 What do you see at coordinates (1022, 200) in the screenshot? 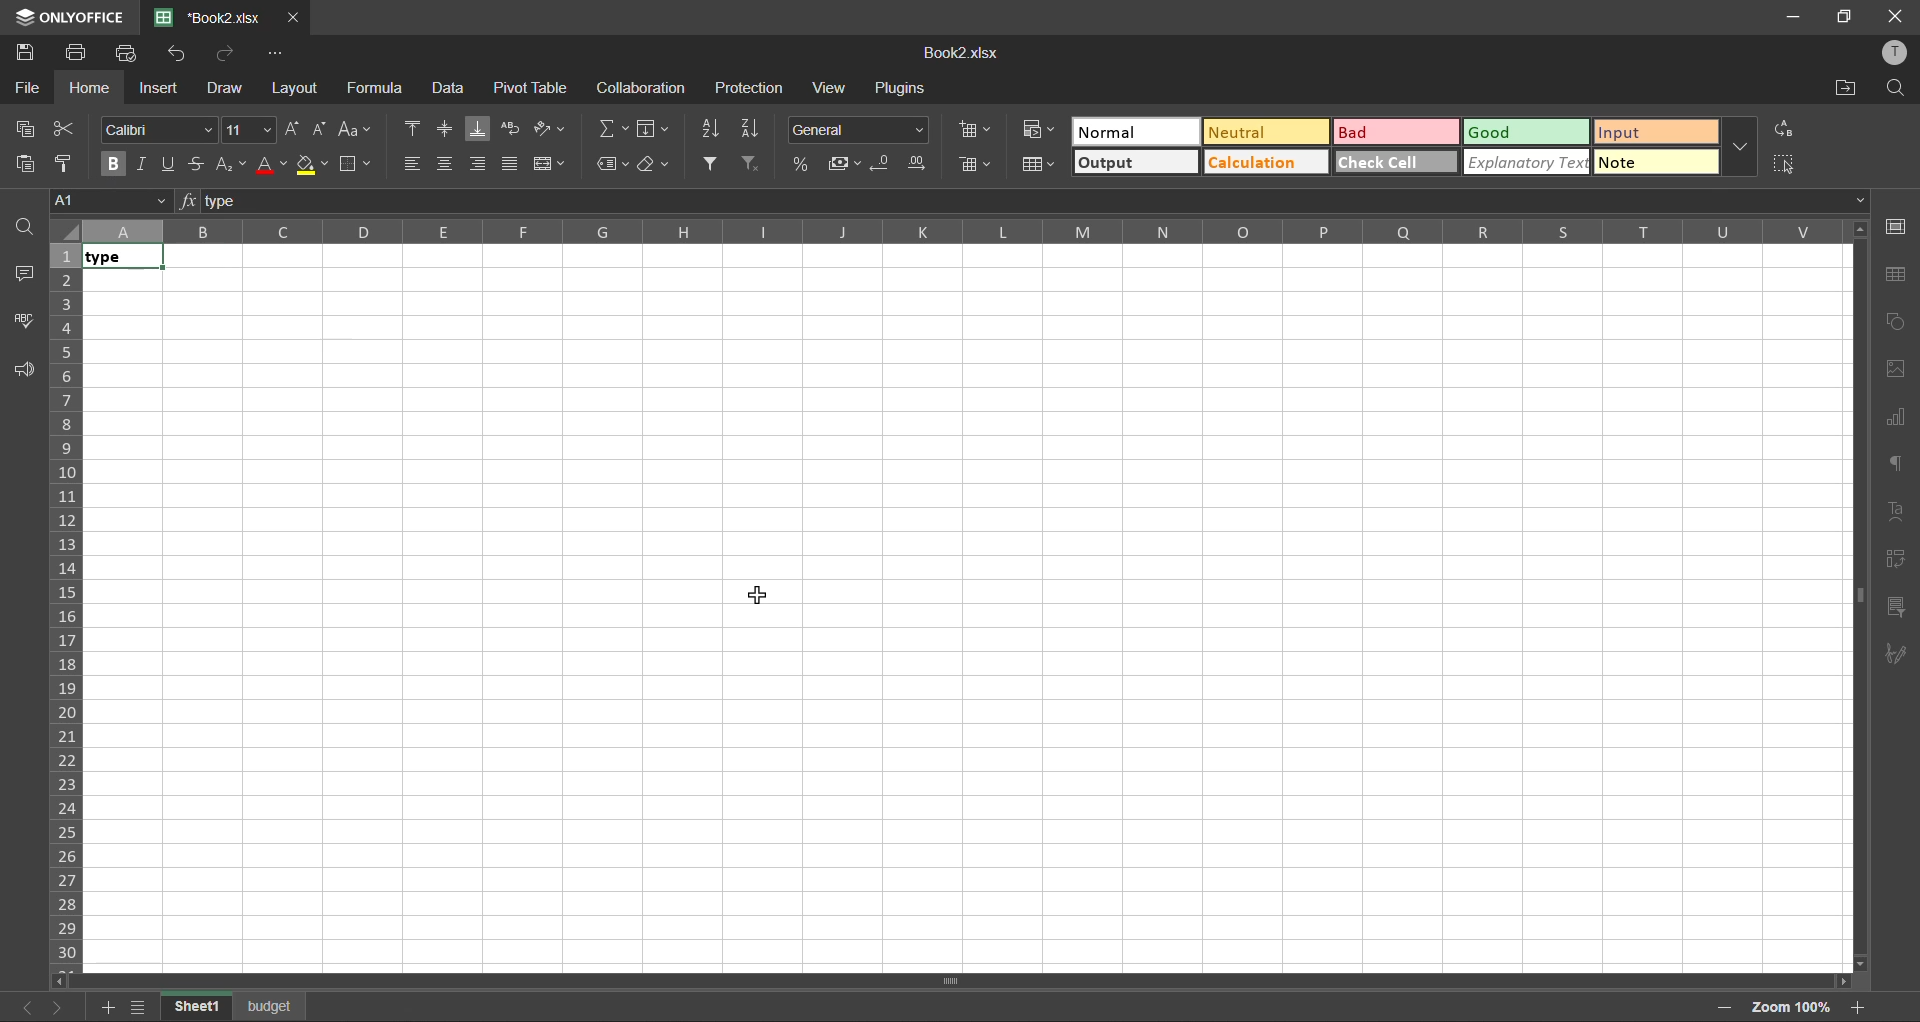
I see `formula bar` at bounding box center [1022, 200].